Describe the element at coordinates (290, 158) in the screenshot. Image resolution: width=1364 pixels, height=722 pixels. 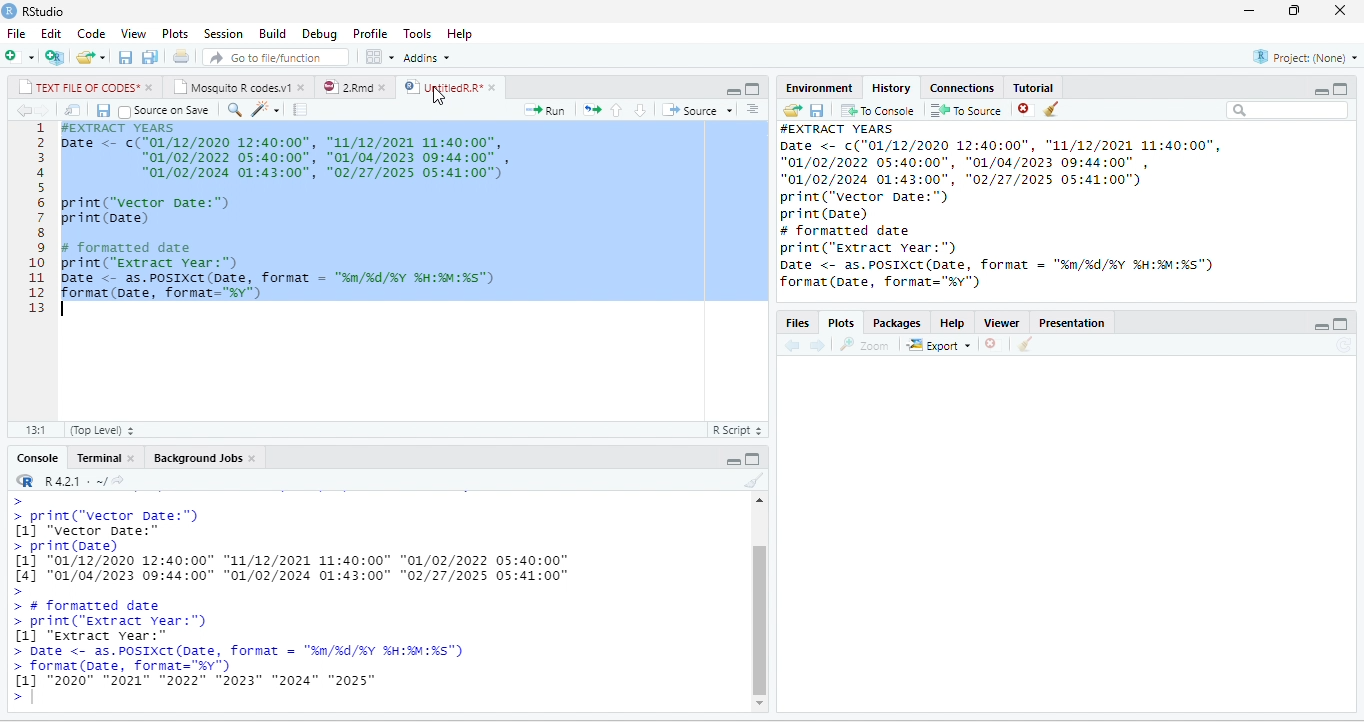
I see `1 Date <- c( "01/12/2020 12:40:00" , "11/12/2021 11:40:00" , “01/02/2022 05:40:00", "01/04/2023 09:44:00" , "01/02/2024 01:43:00", "02/27/2025 05:41:00")` at that location.